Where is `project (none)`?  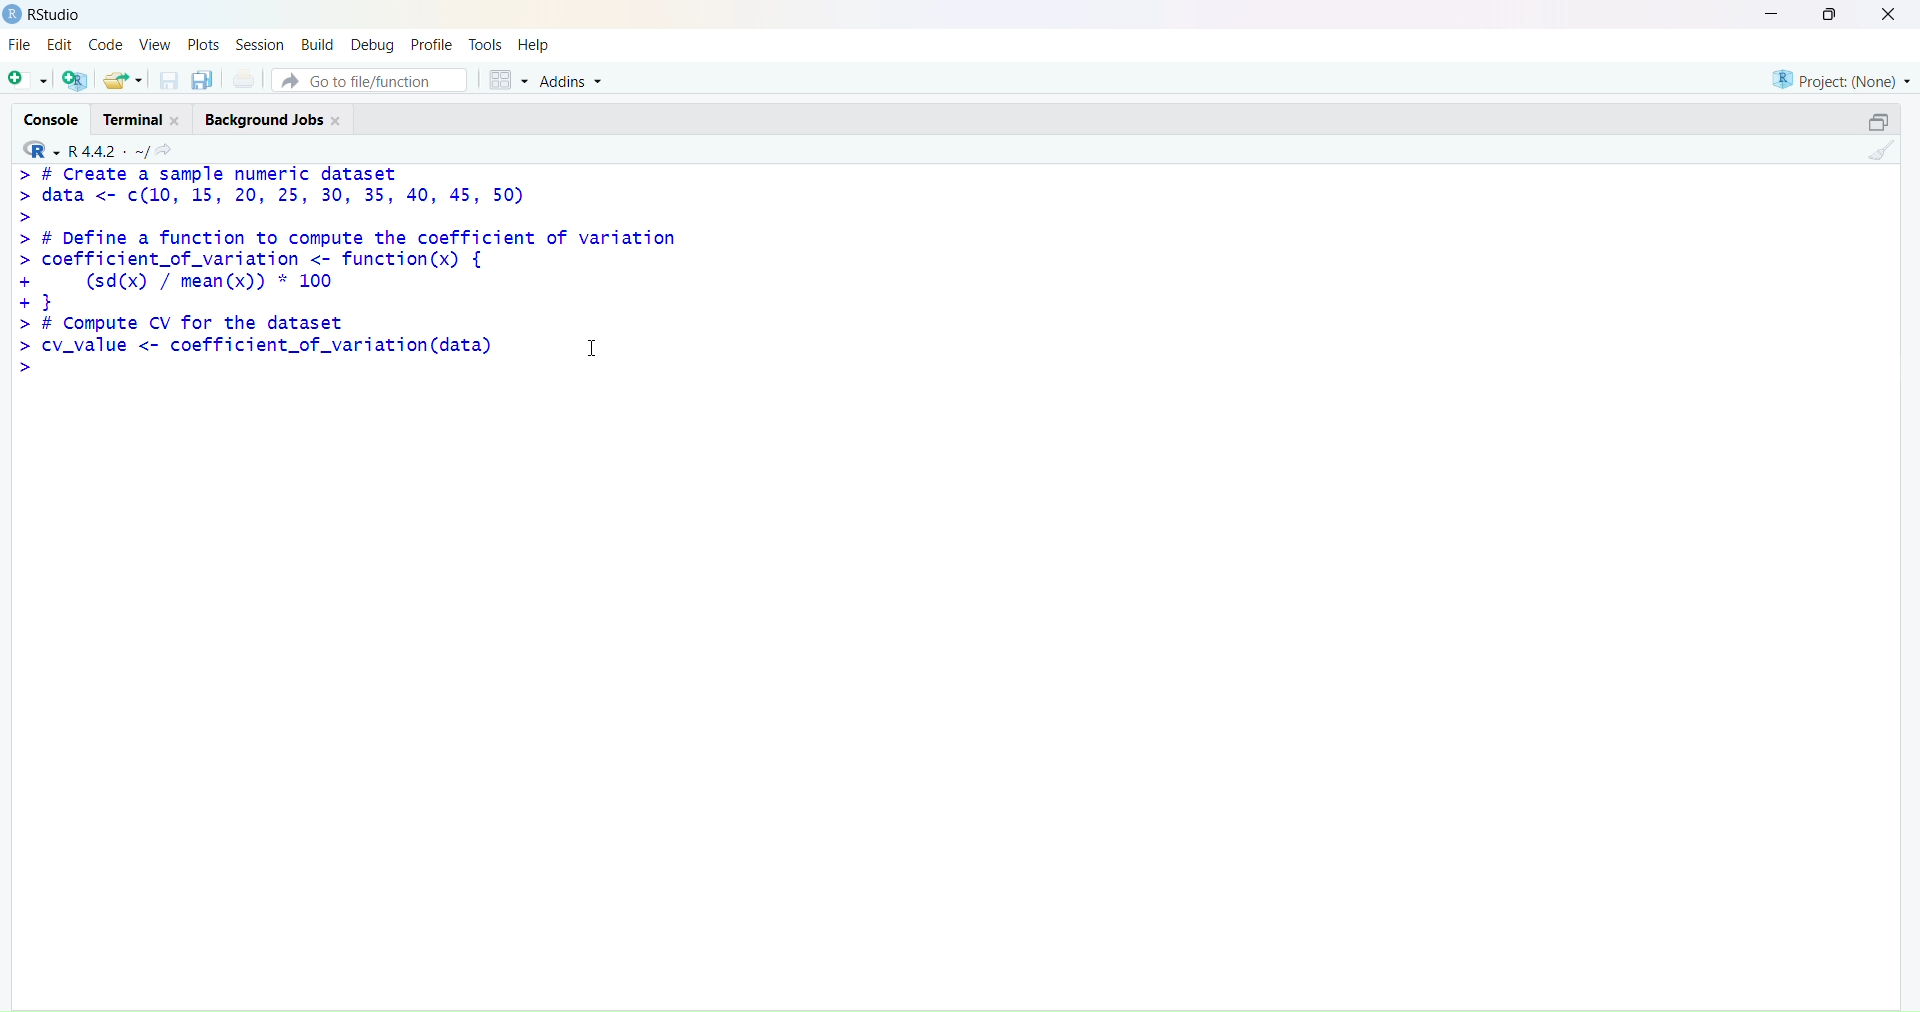
project (none) is located at coordinates (1841, 80).